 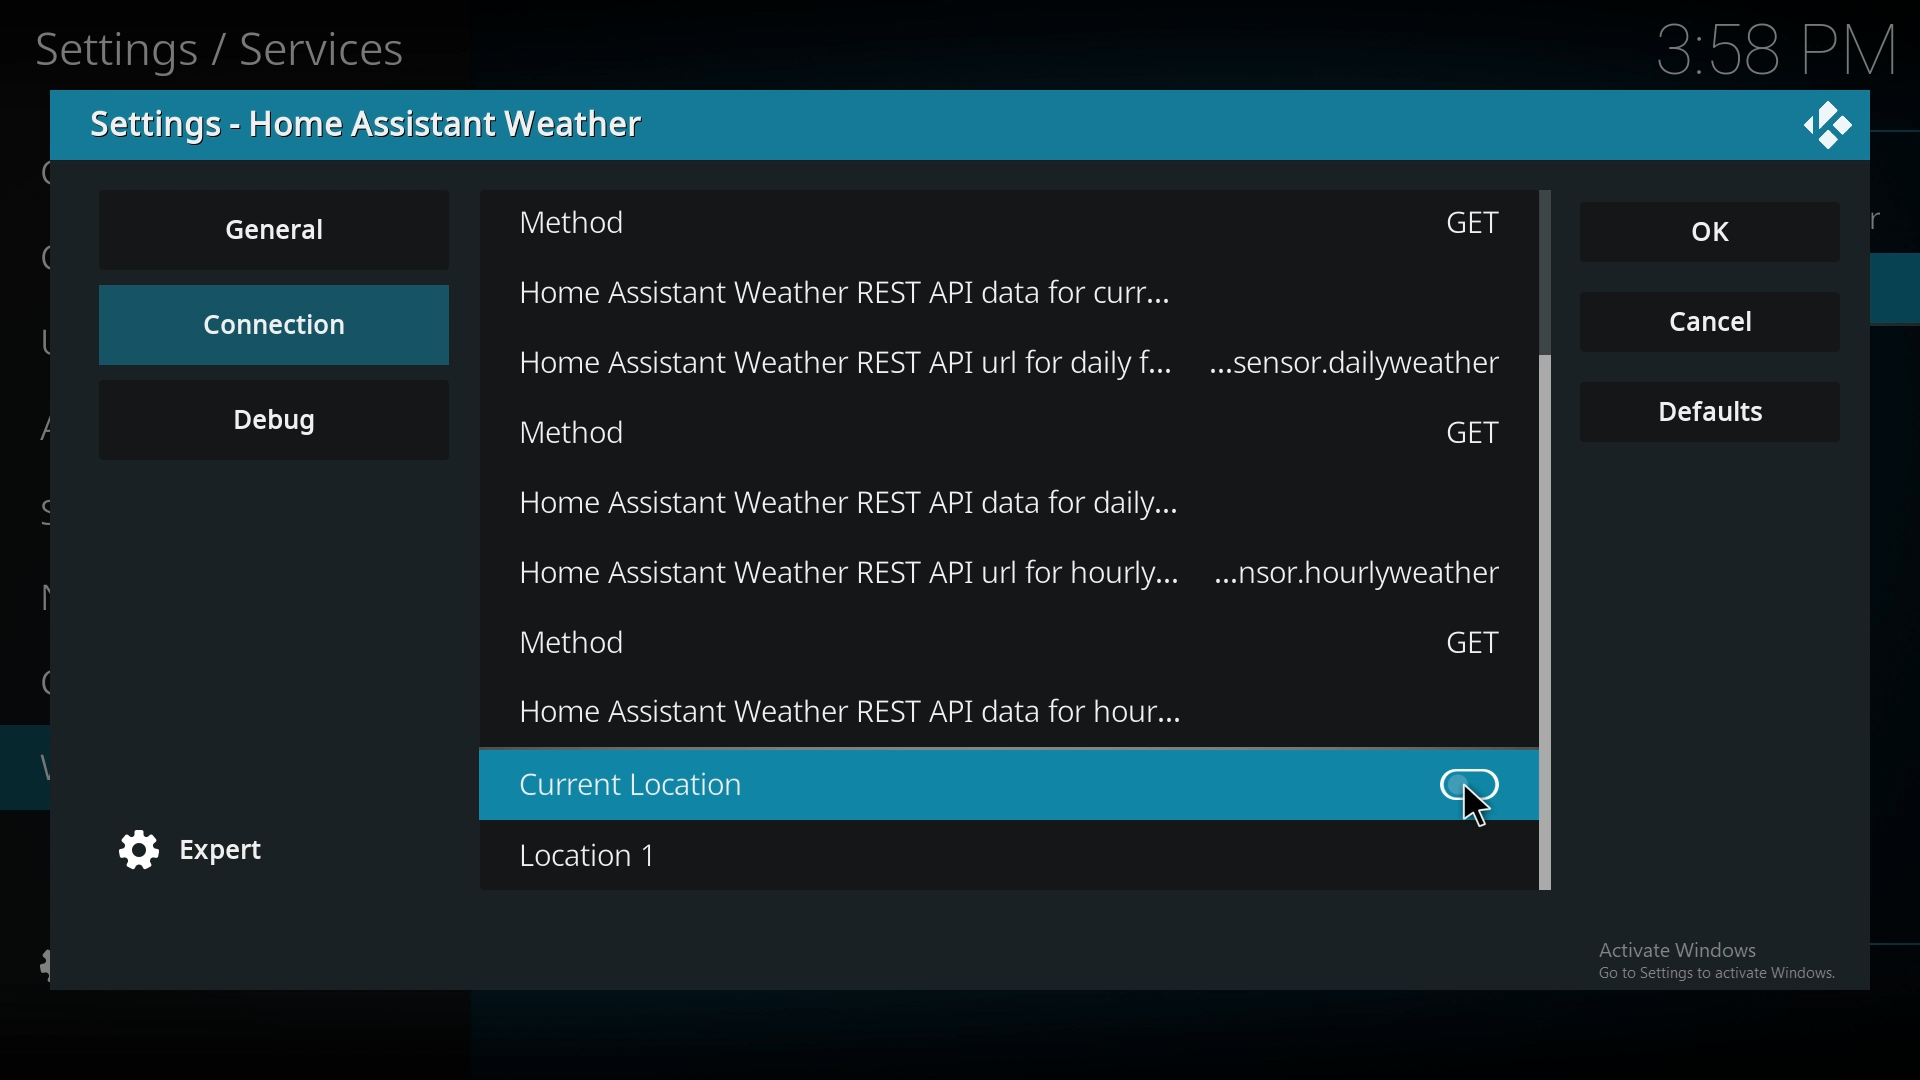 I want to click on cursor, so click(x=1477, y=806).